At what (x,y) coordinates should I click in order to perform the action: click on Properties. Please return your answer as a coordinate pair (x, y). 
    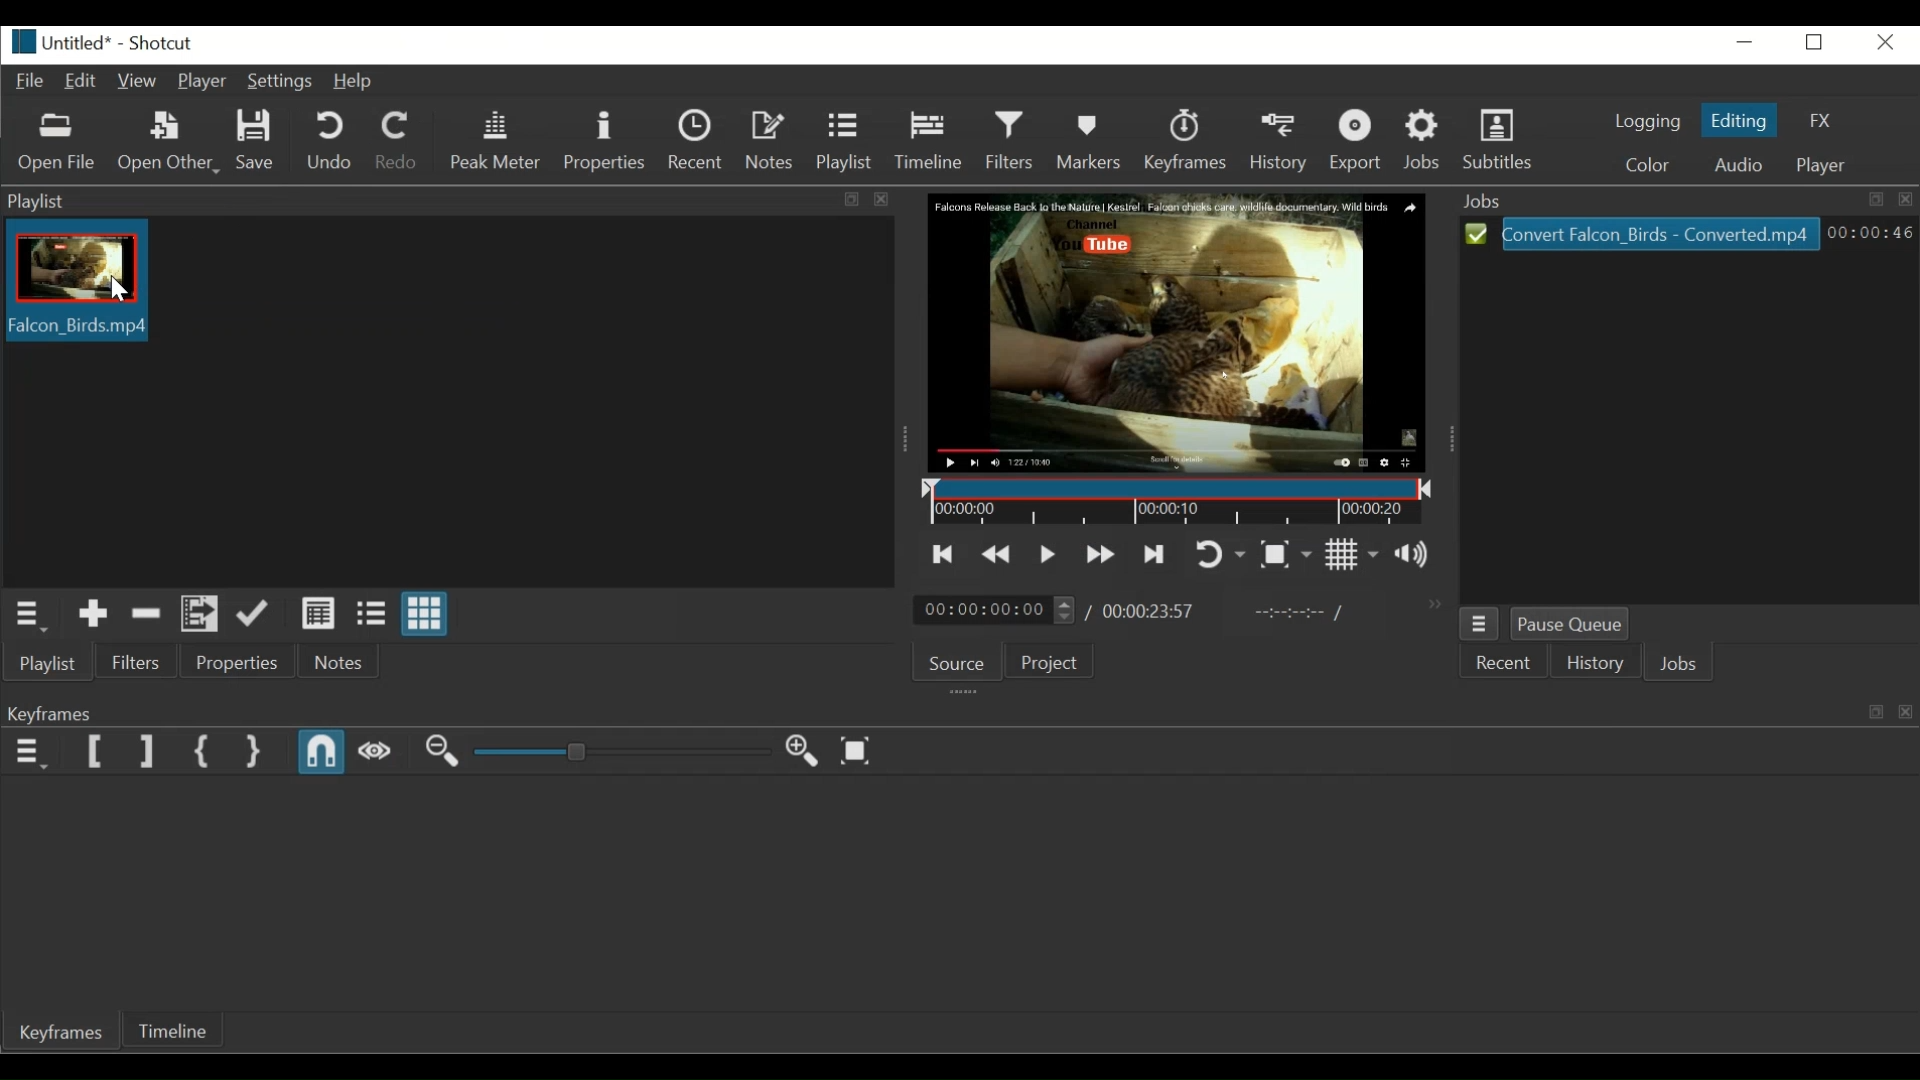
    Looking at the image, I should click on (239, 663).